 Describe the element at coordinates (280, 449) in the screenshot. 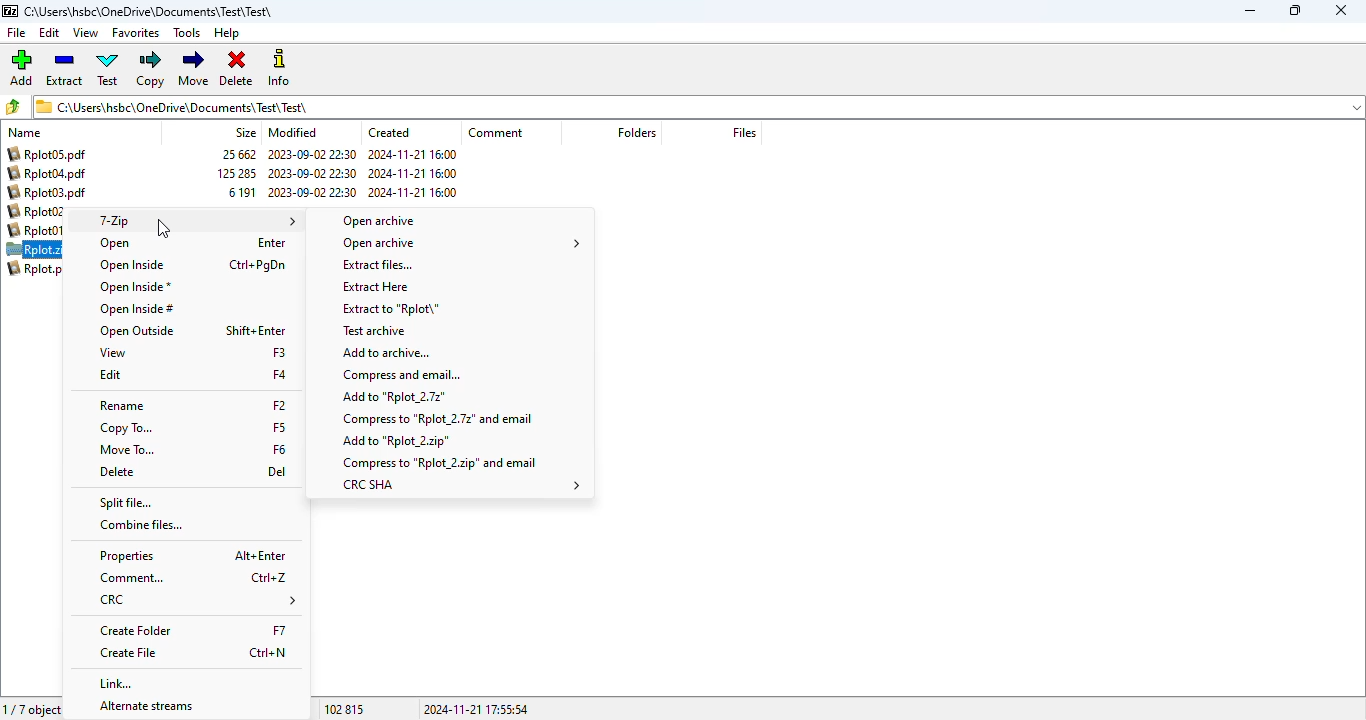

I see `F6` at that location.